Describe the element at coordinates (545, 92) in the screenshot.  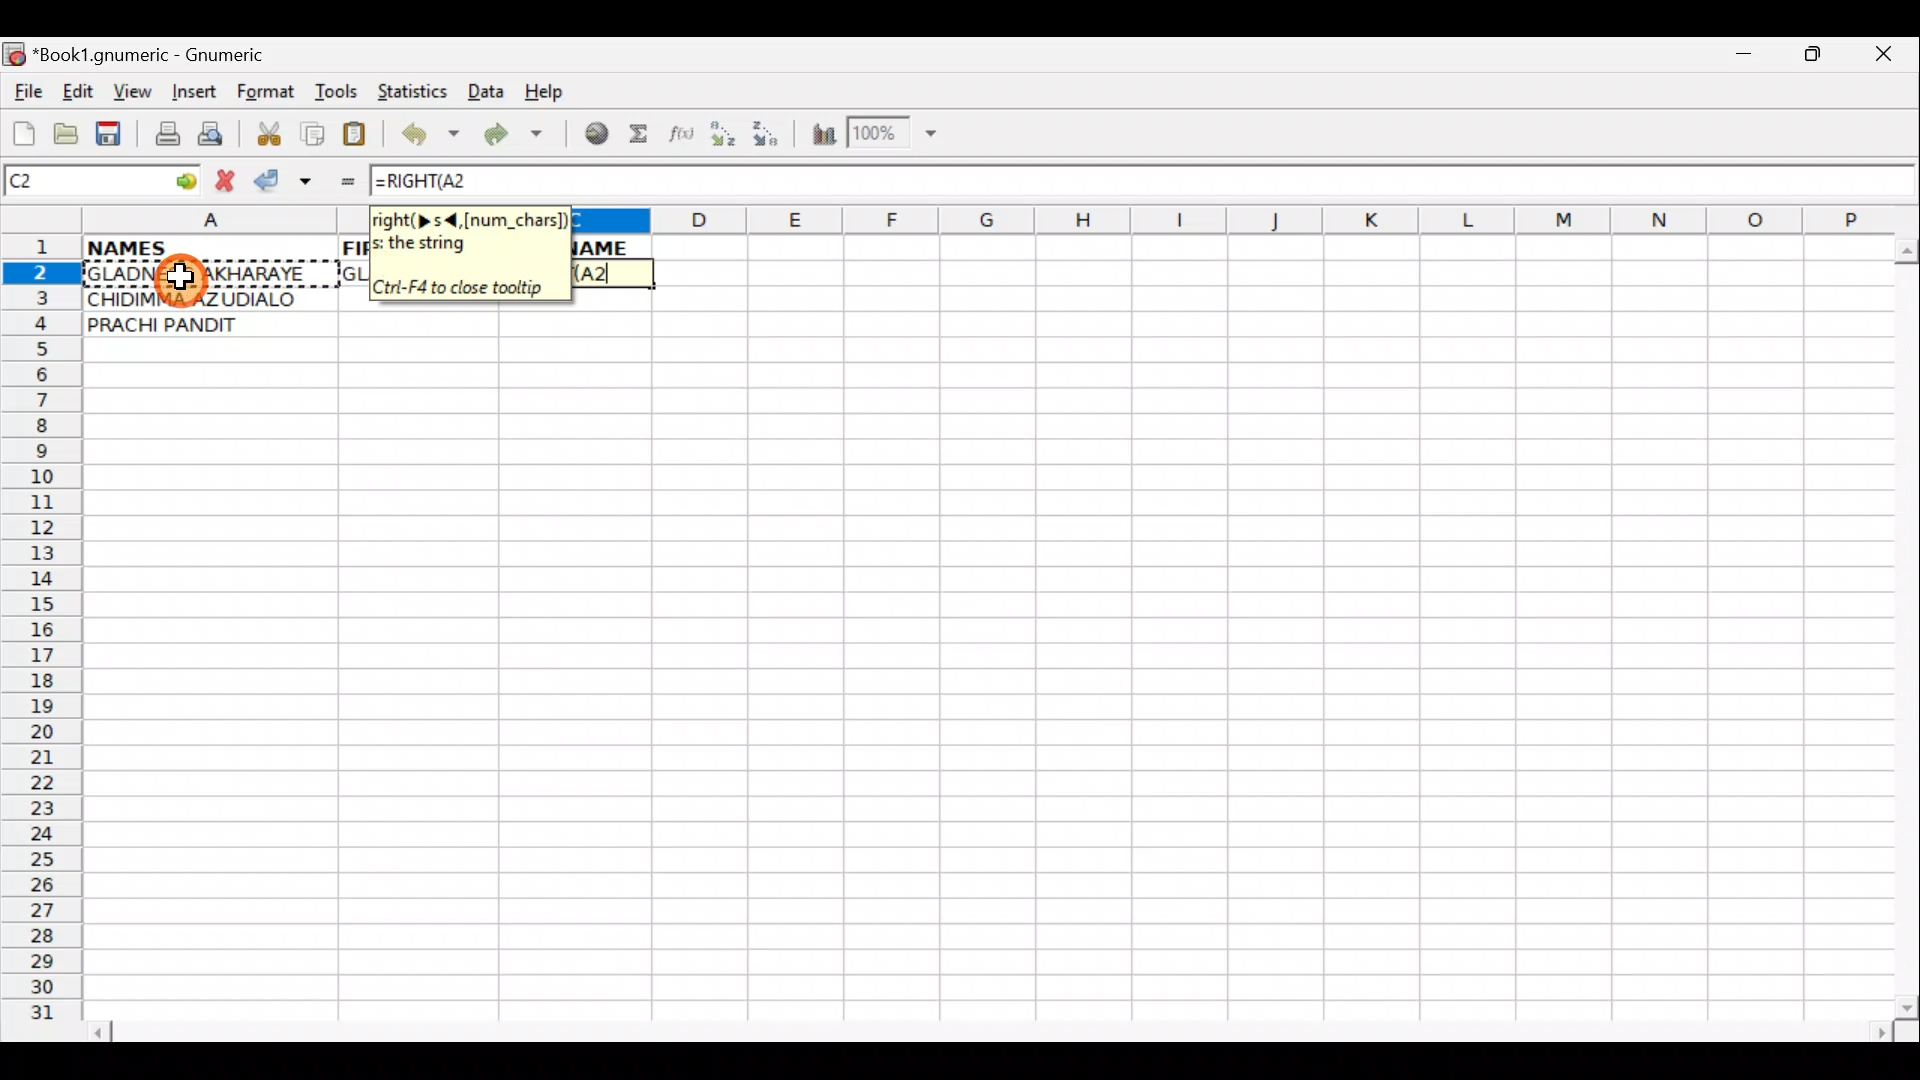
I see `Help` at that location.